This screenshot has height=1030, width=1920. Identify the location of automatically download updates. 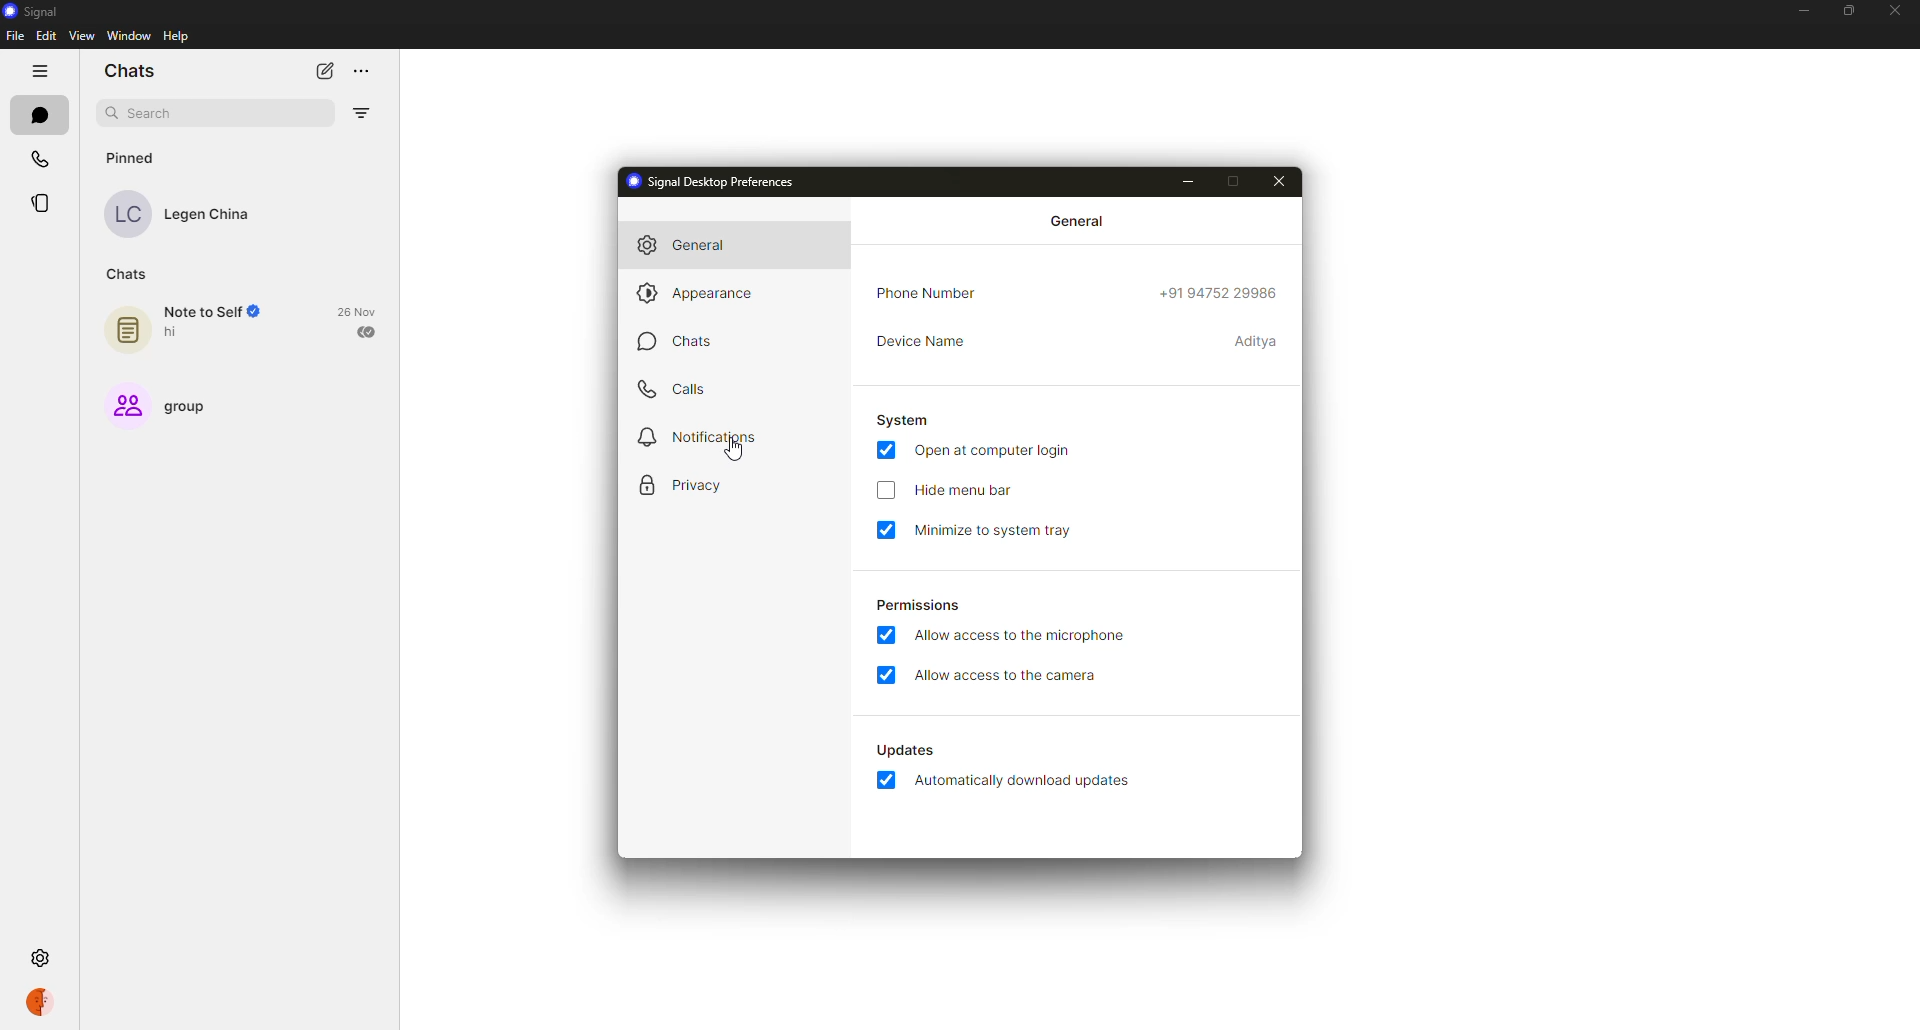
(1024, 783).